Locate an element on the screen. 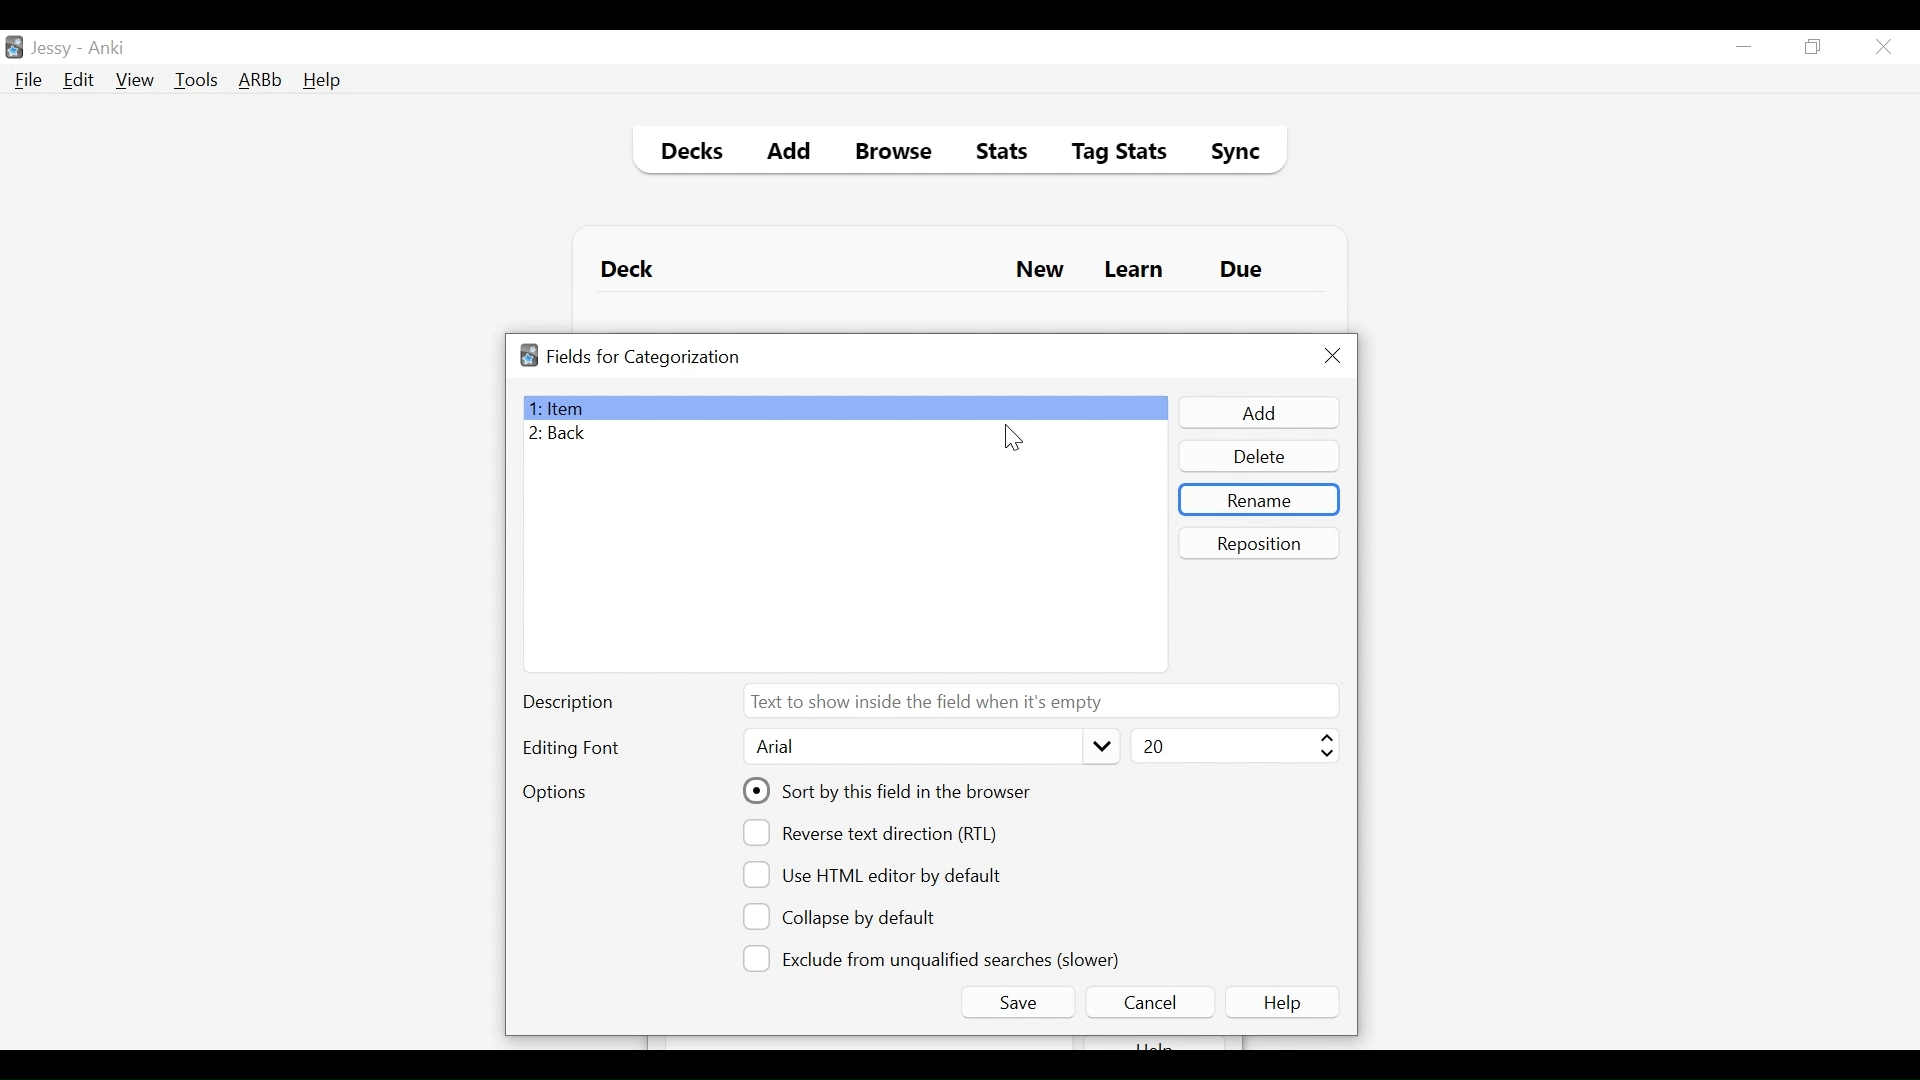 The height and width of the screenshot is (1080, 1920). Editing Font is located at coordinates (573, 748).